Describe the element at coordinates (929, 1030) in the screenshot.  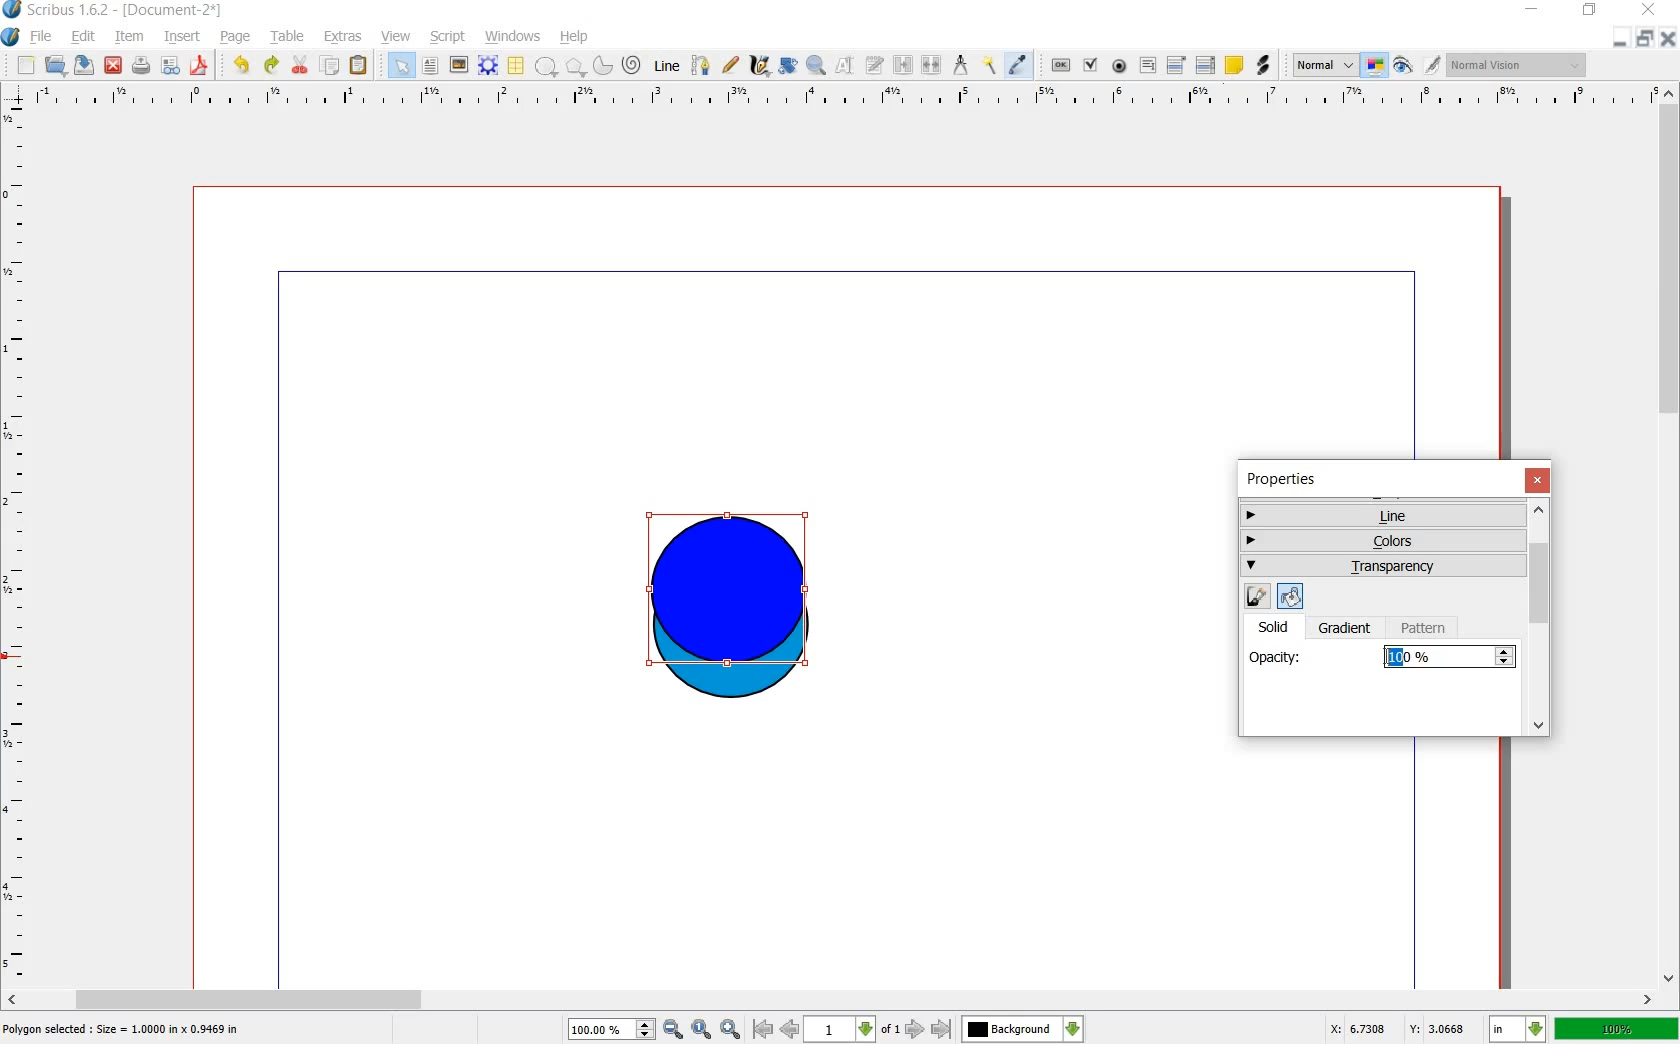
I see `go to next or last page` at that location.